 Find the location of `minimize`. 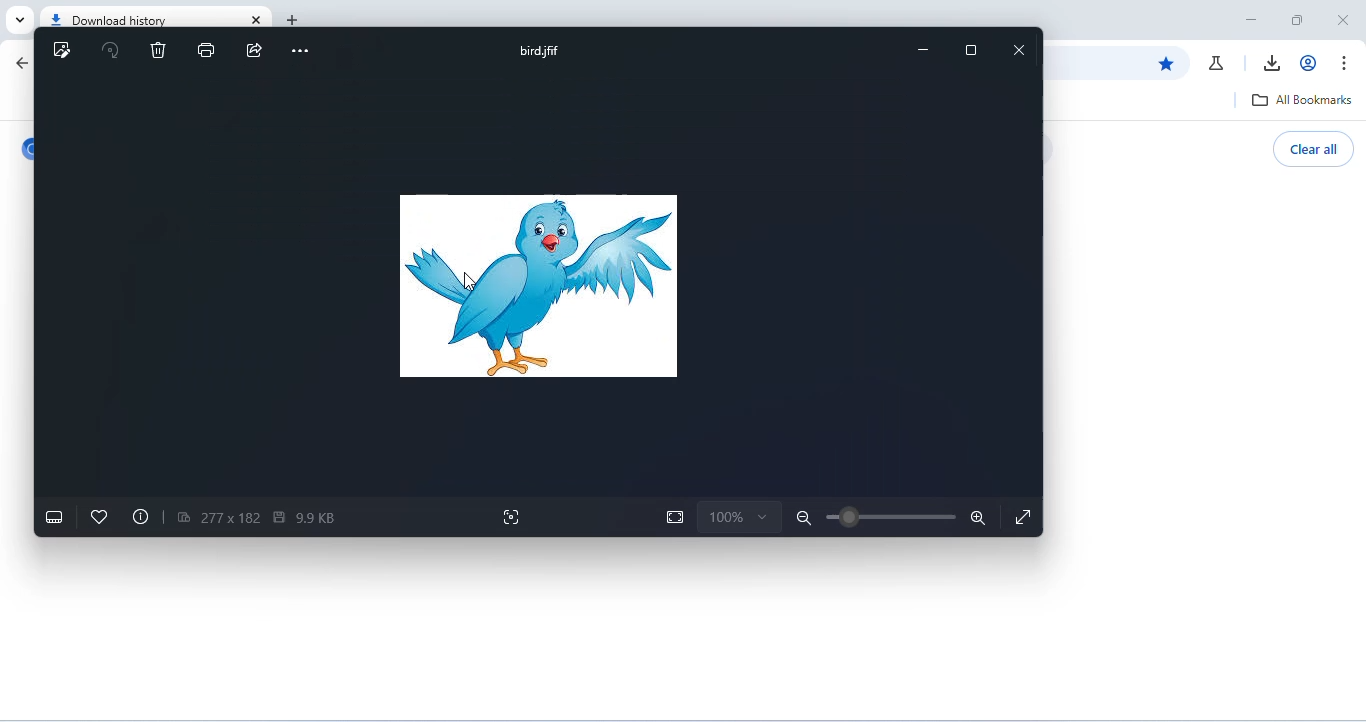

minimize is located at coordinates (1252, 20).